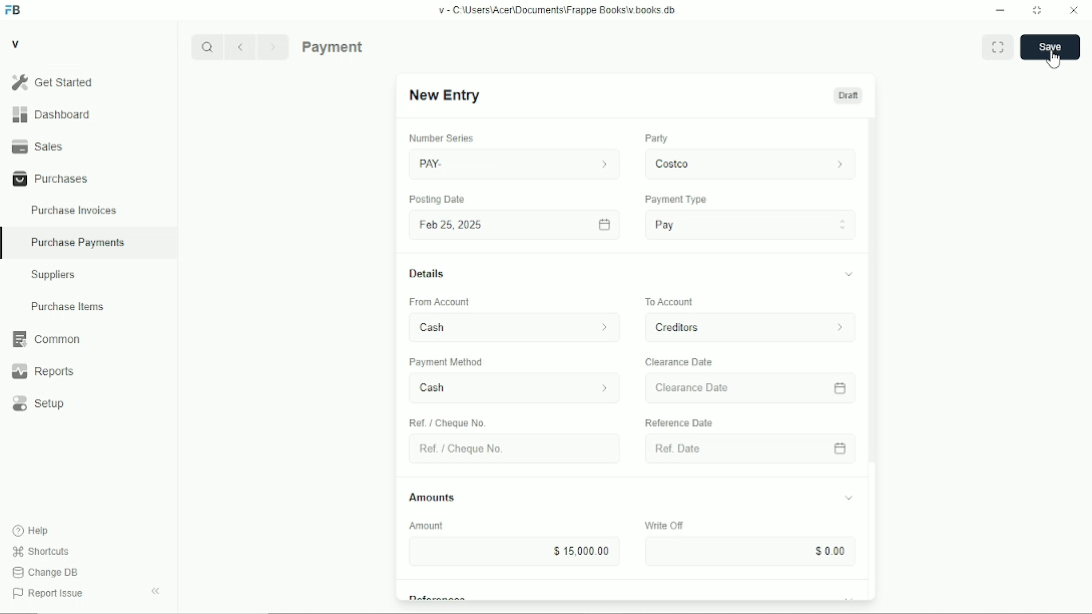  Describe the element at coordinates (438, 200) in the screenshot. I see `Posting Date` at that location.